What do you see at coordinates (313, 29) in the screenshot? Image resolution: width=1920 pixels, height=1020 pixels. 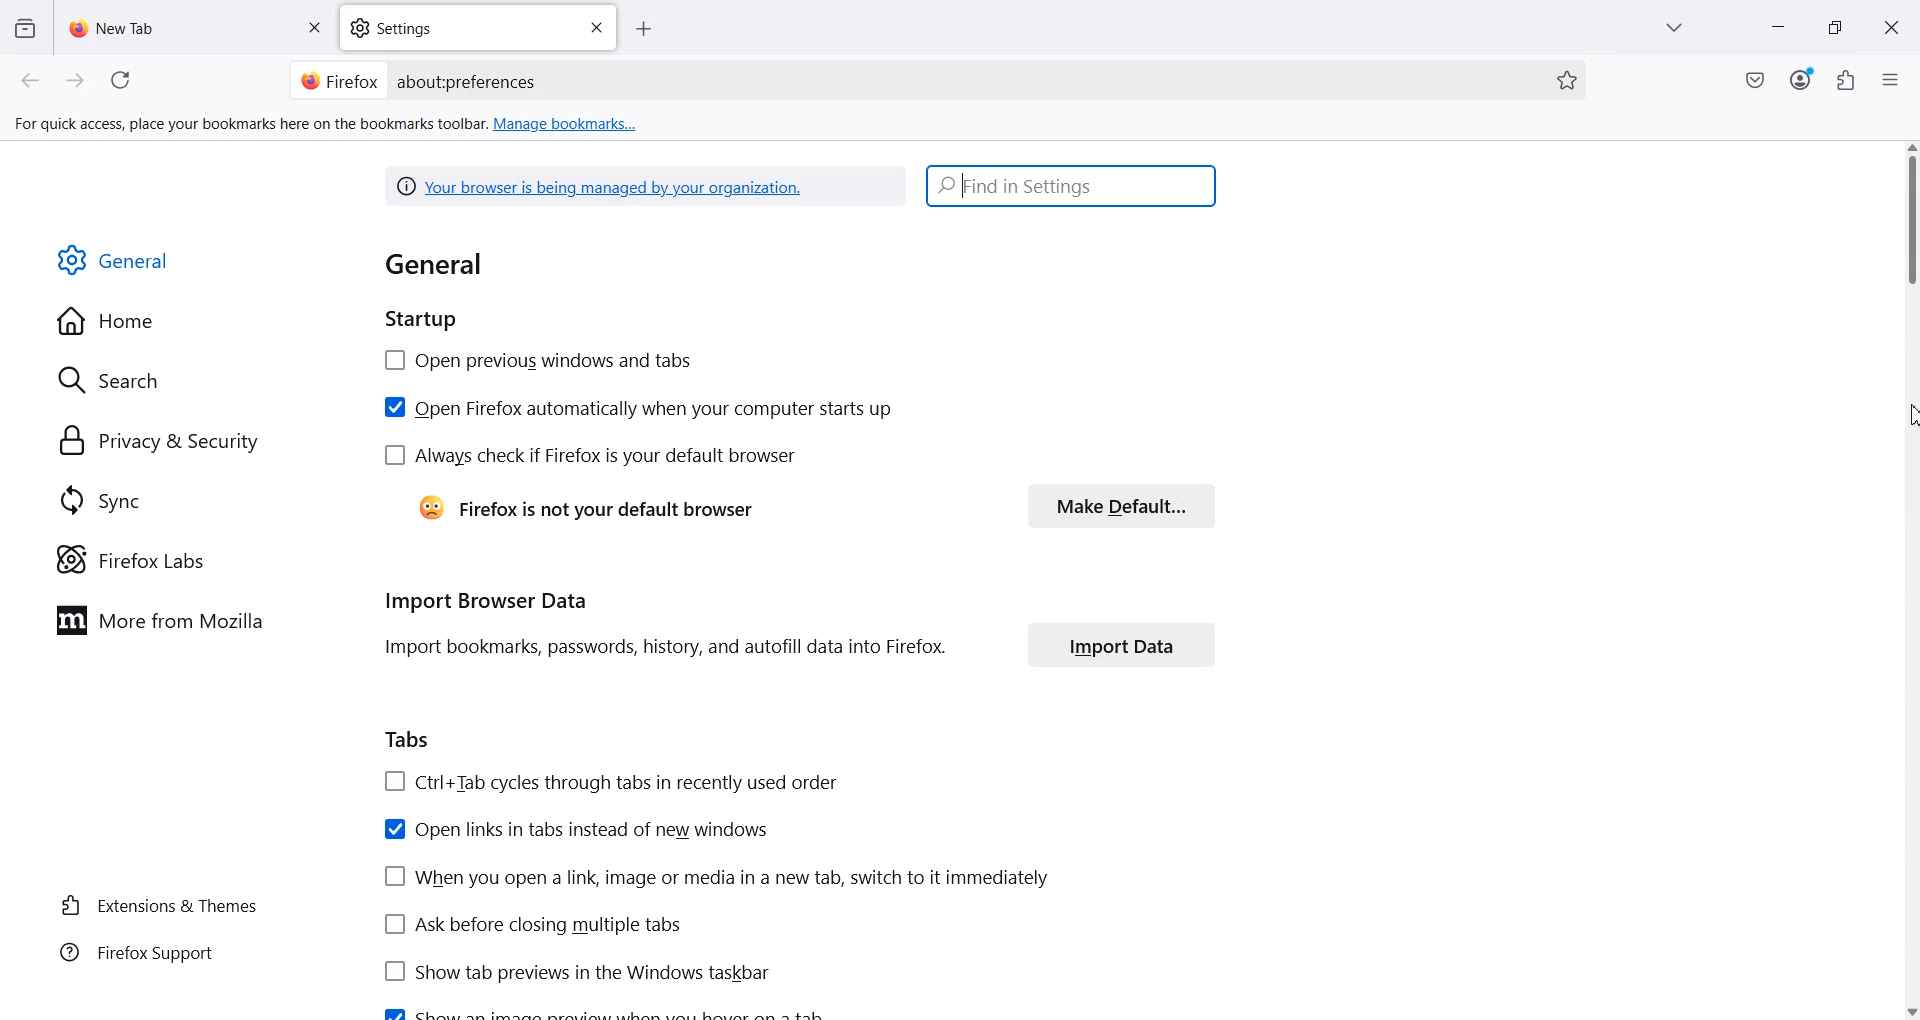 I see `Close` at bounding box center [313, 29].